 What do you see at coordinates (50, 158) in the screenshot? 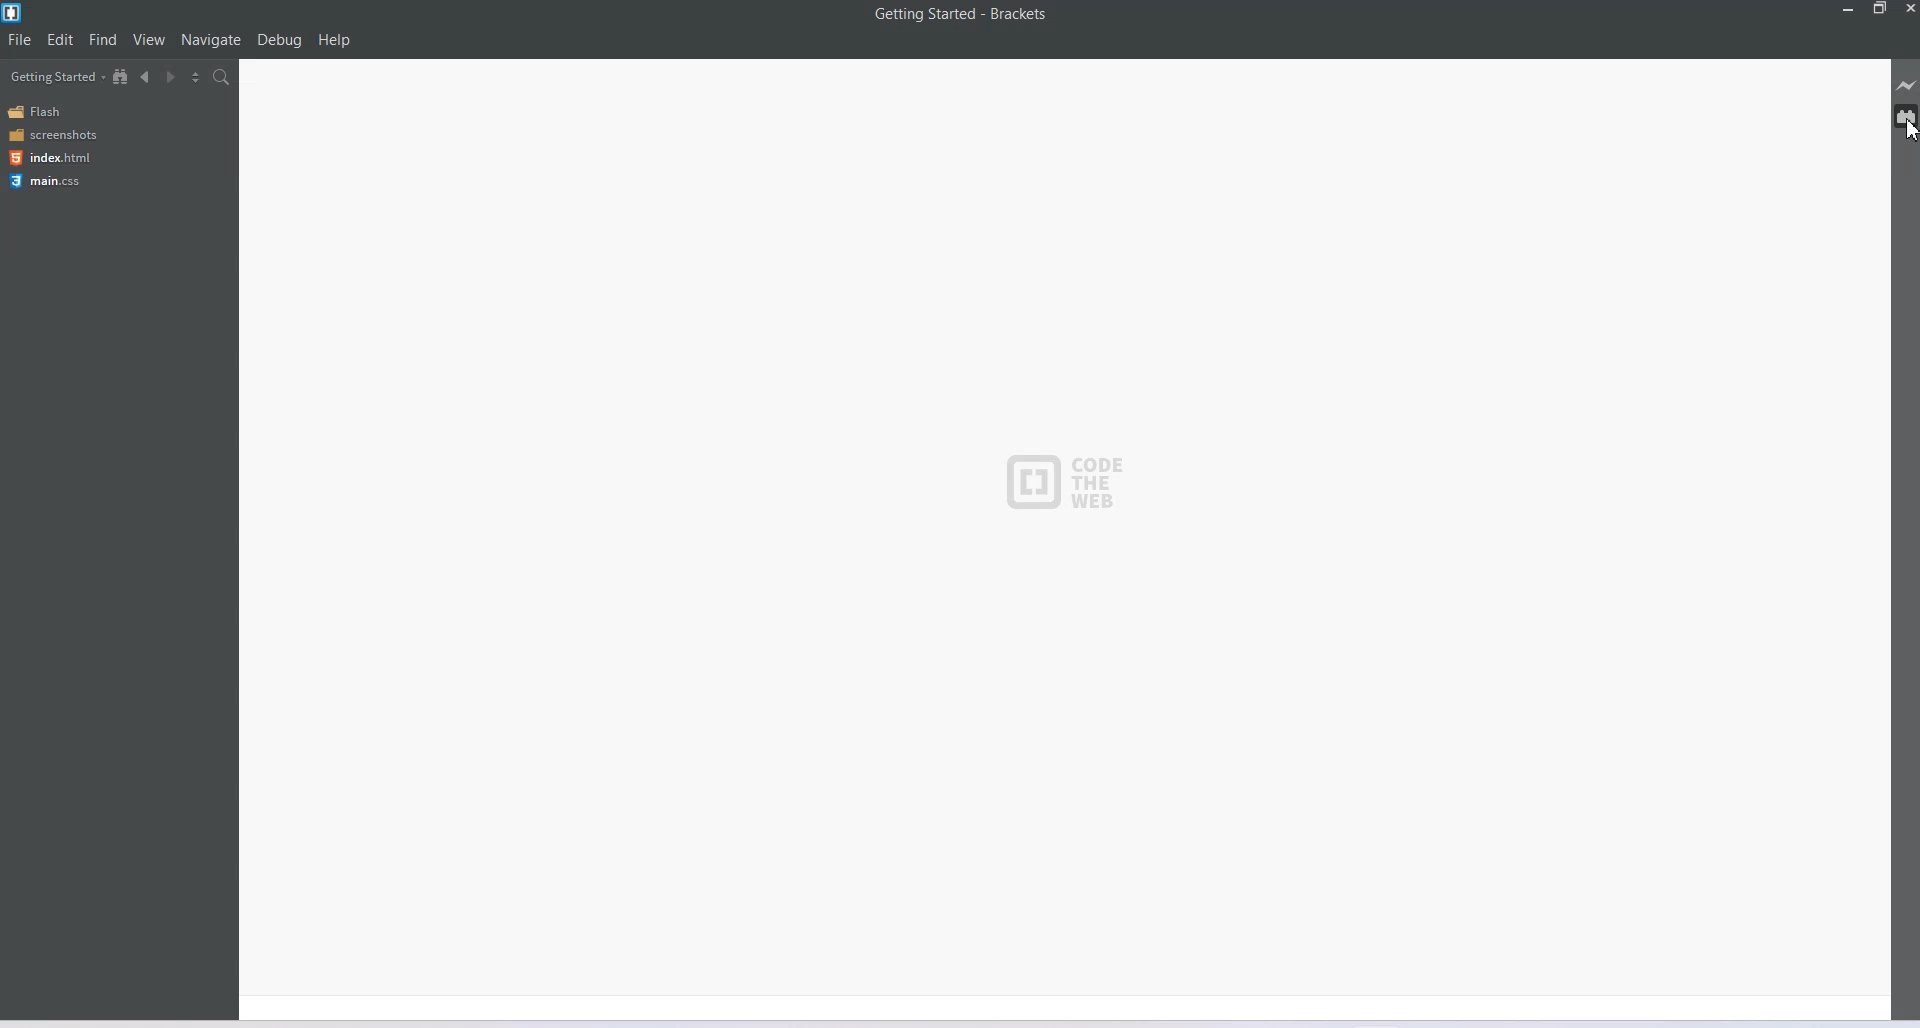
I see `index.html` at bounding box center [50, 158].